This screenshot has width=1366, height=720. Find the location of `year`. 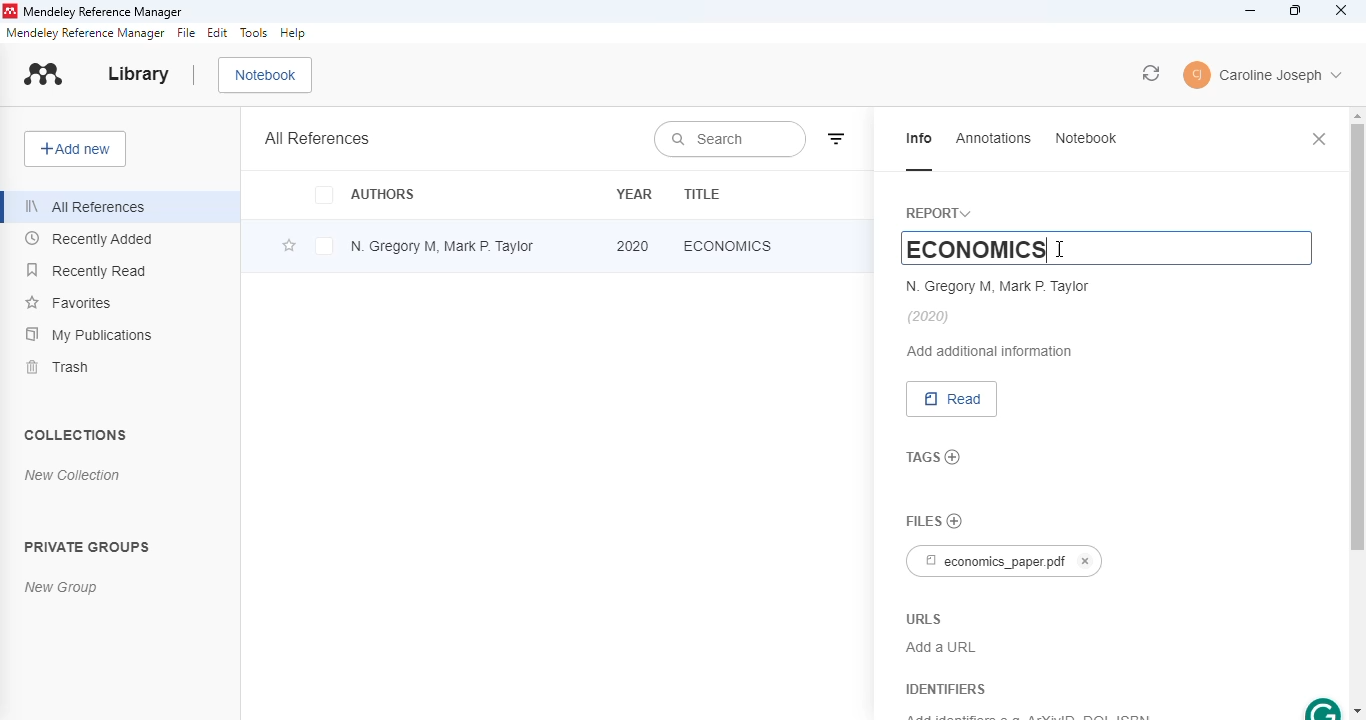

year is located at coordinates (634, 193).